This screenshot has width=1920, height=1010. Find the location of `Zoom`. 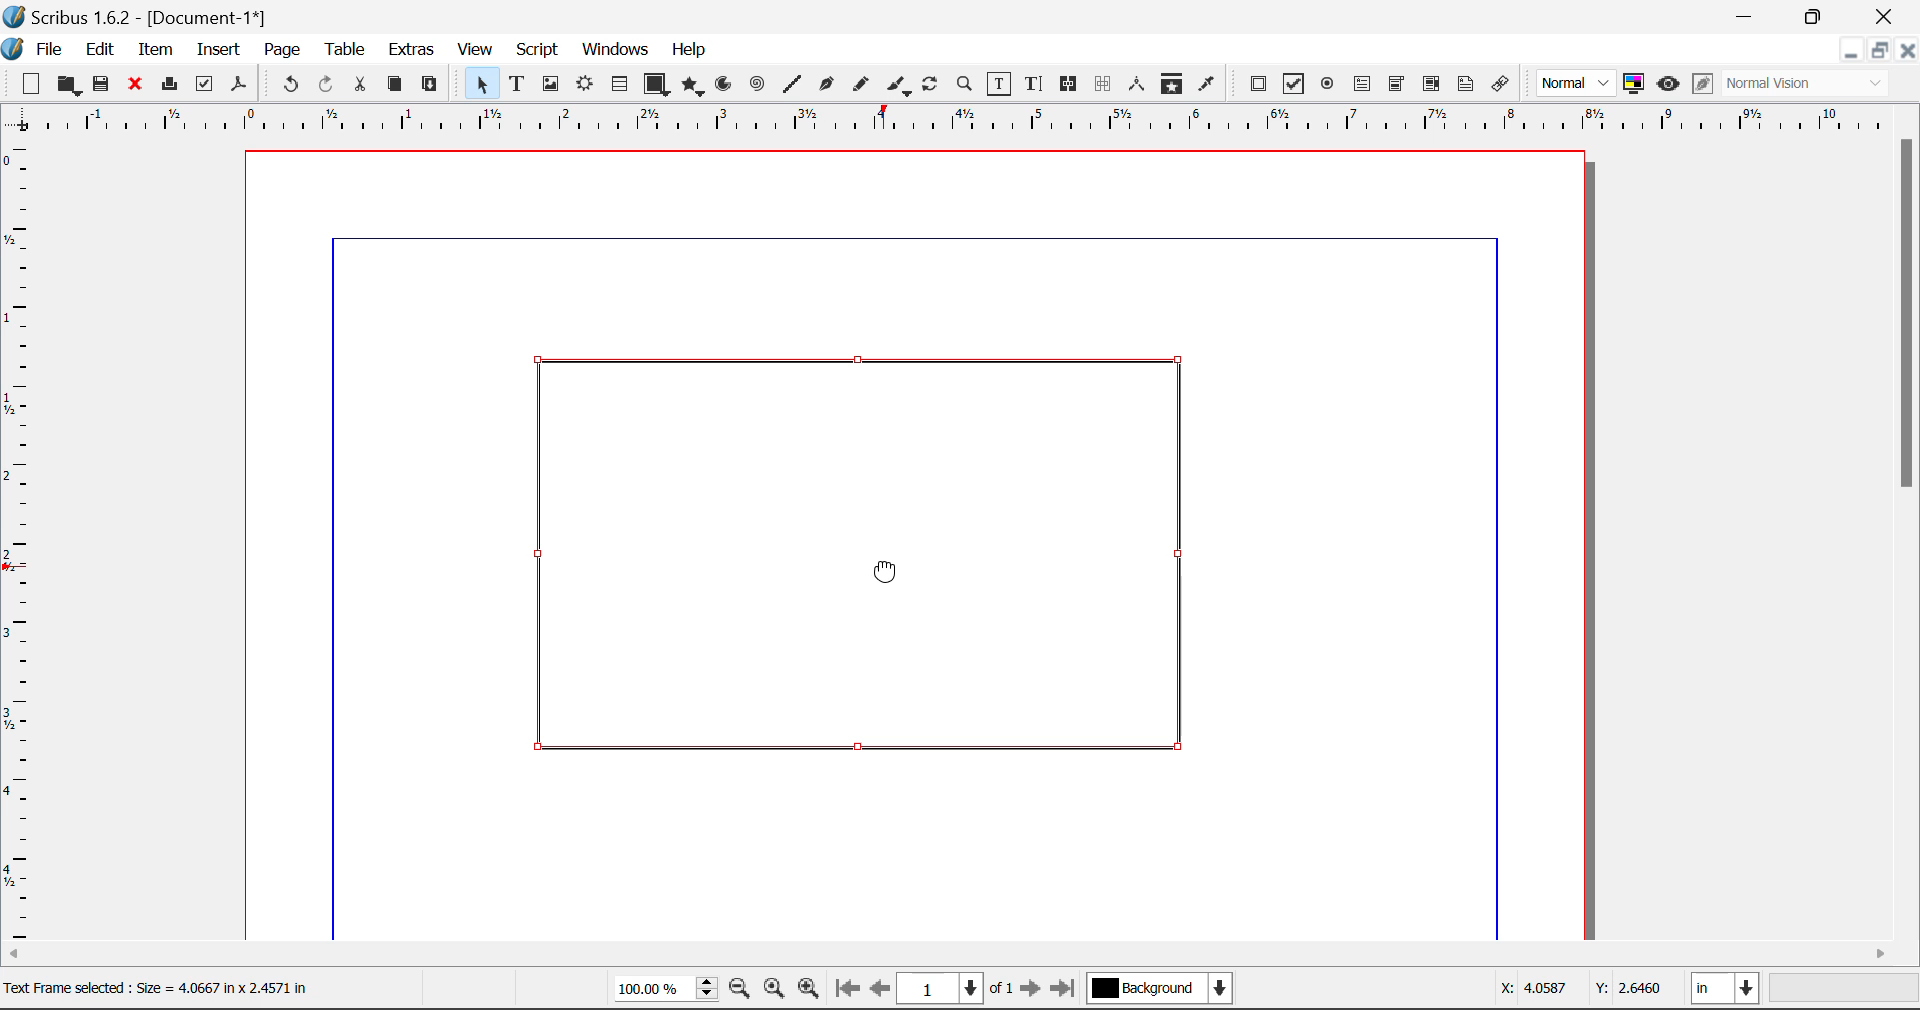

Zoom is located at coordinates (966, 83).